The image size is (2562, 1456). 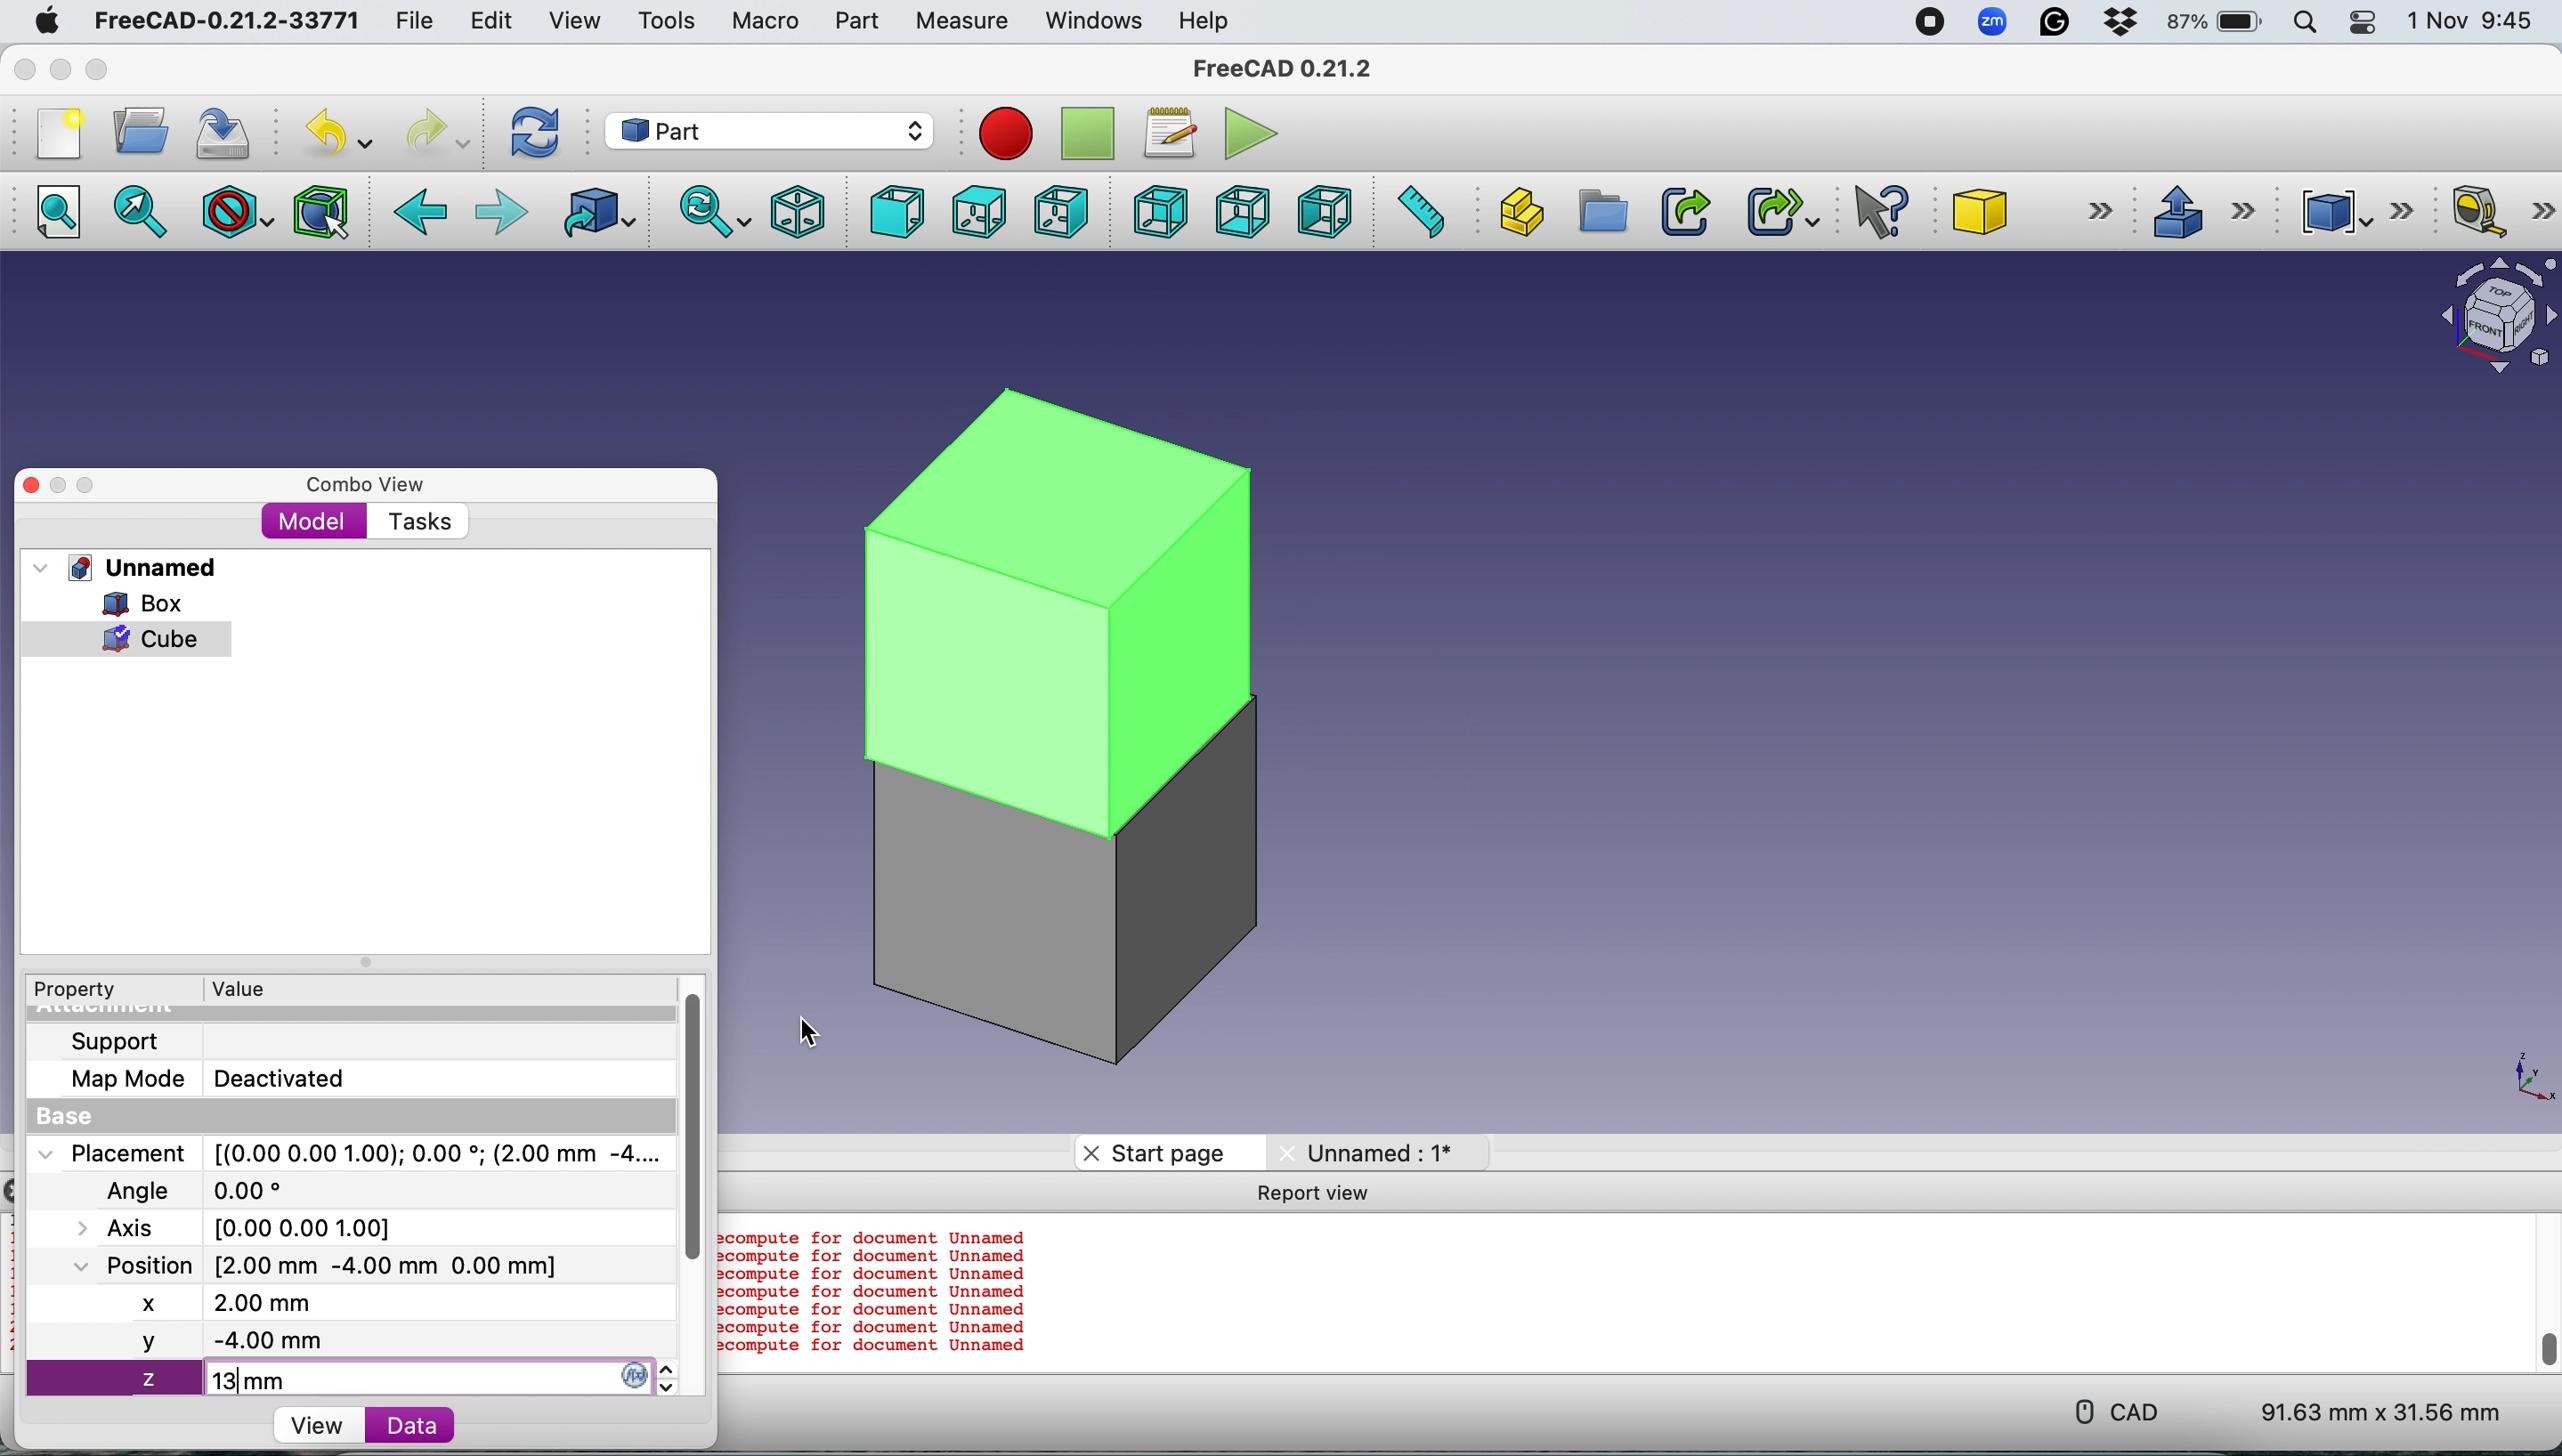 What do you see at coordinates (856, 21) in the screenshot?
I see `Part` at bounding box center [856, 21].